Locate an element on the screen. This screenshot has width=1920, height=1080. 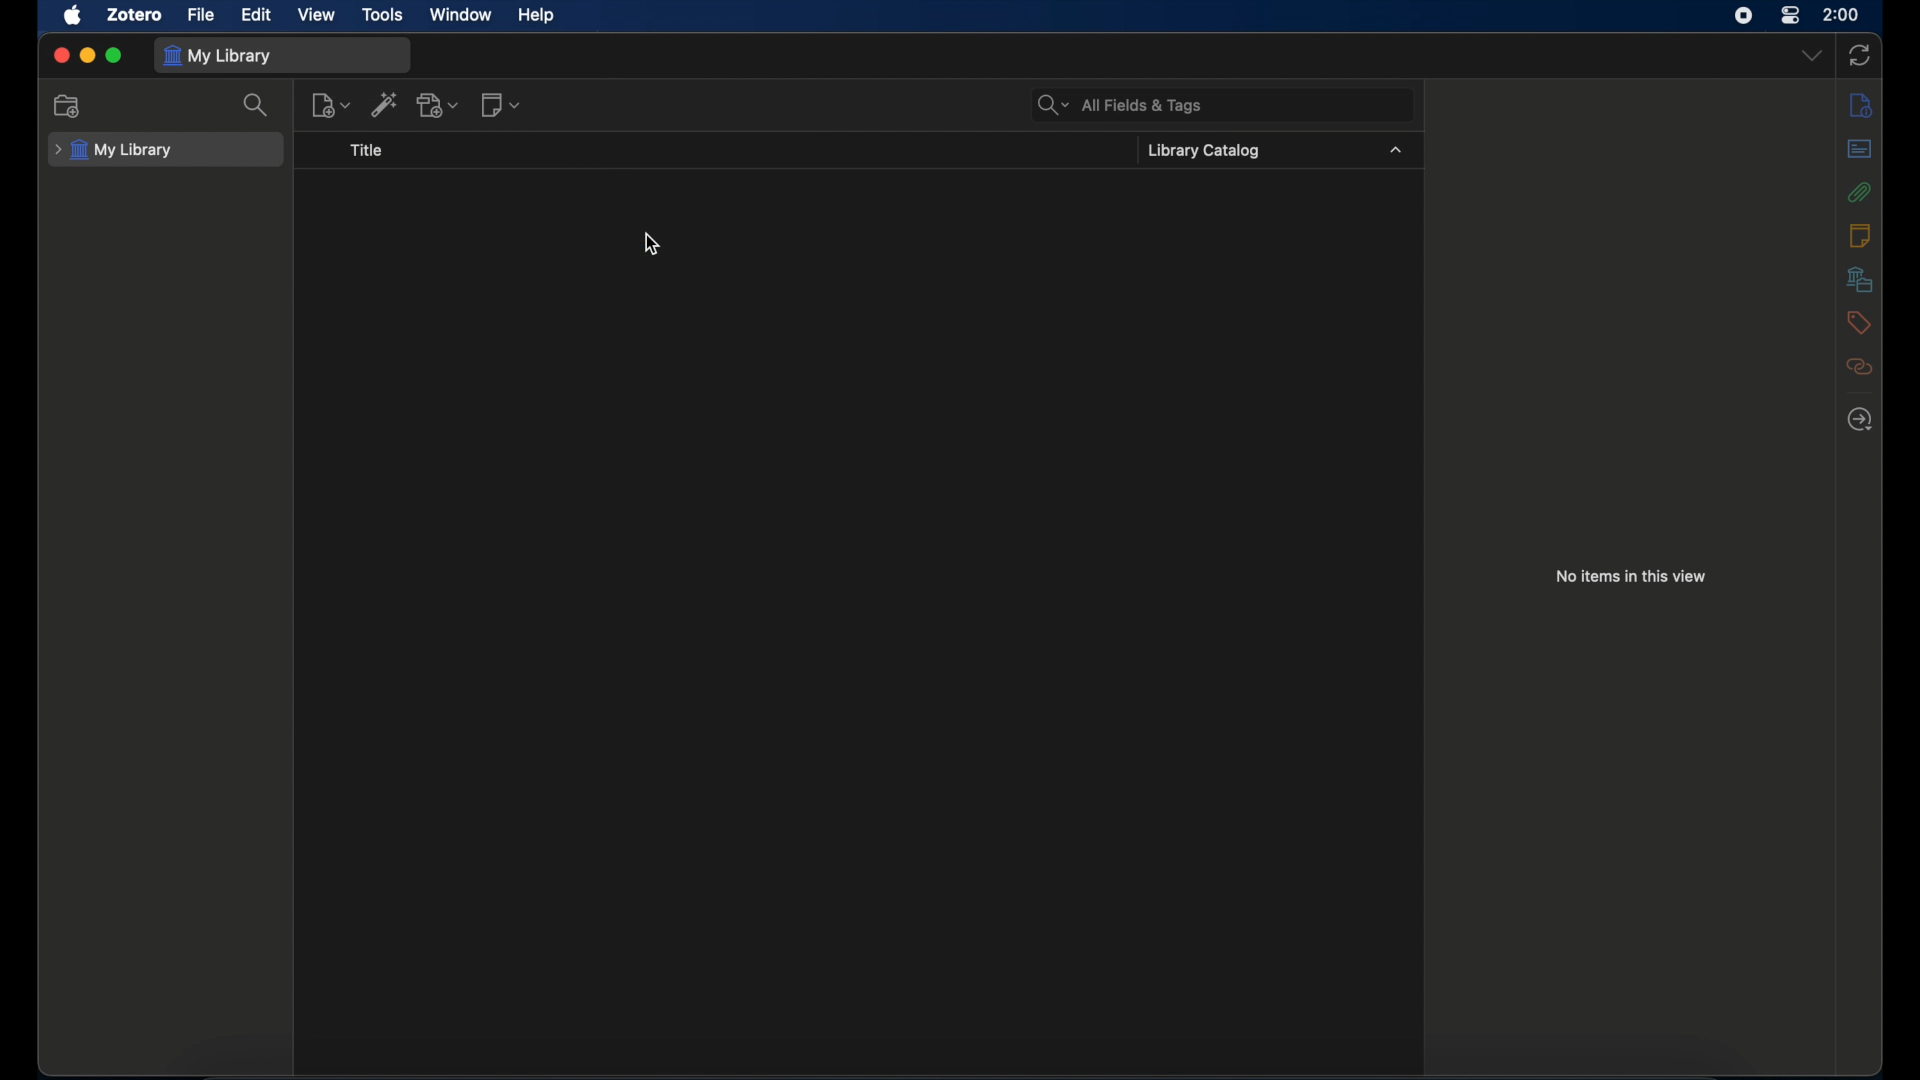
view is located at coordinates (319, 15).